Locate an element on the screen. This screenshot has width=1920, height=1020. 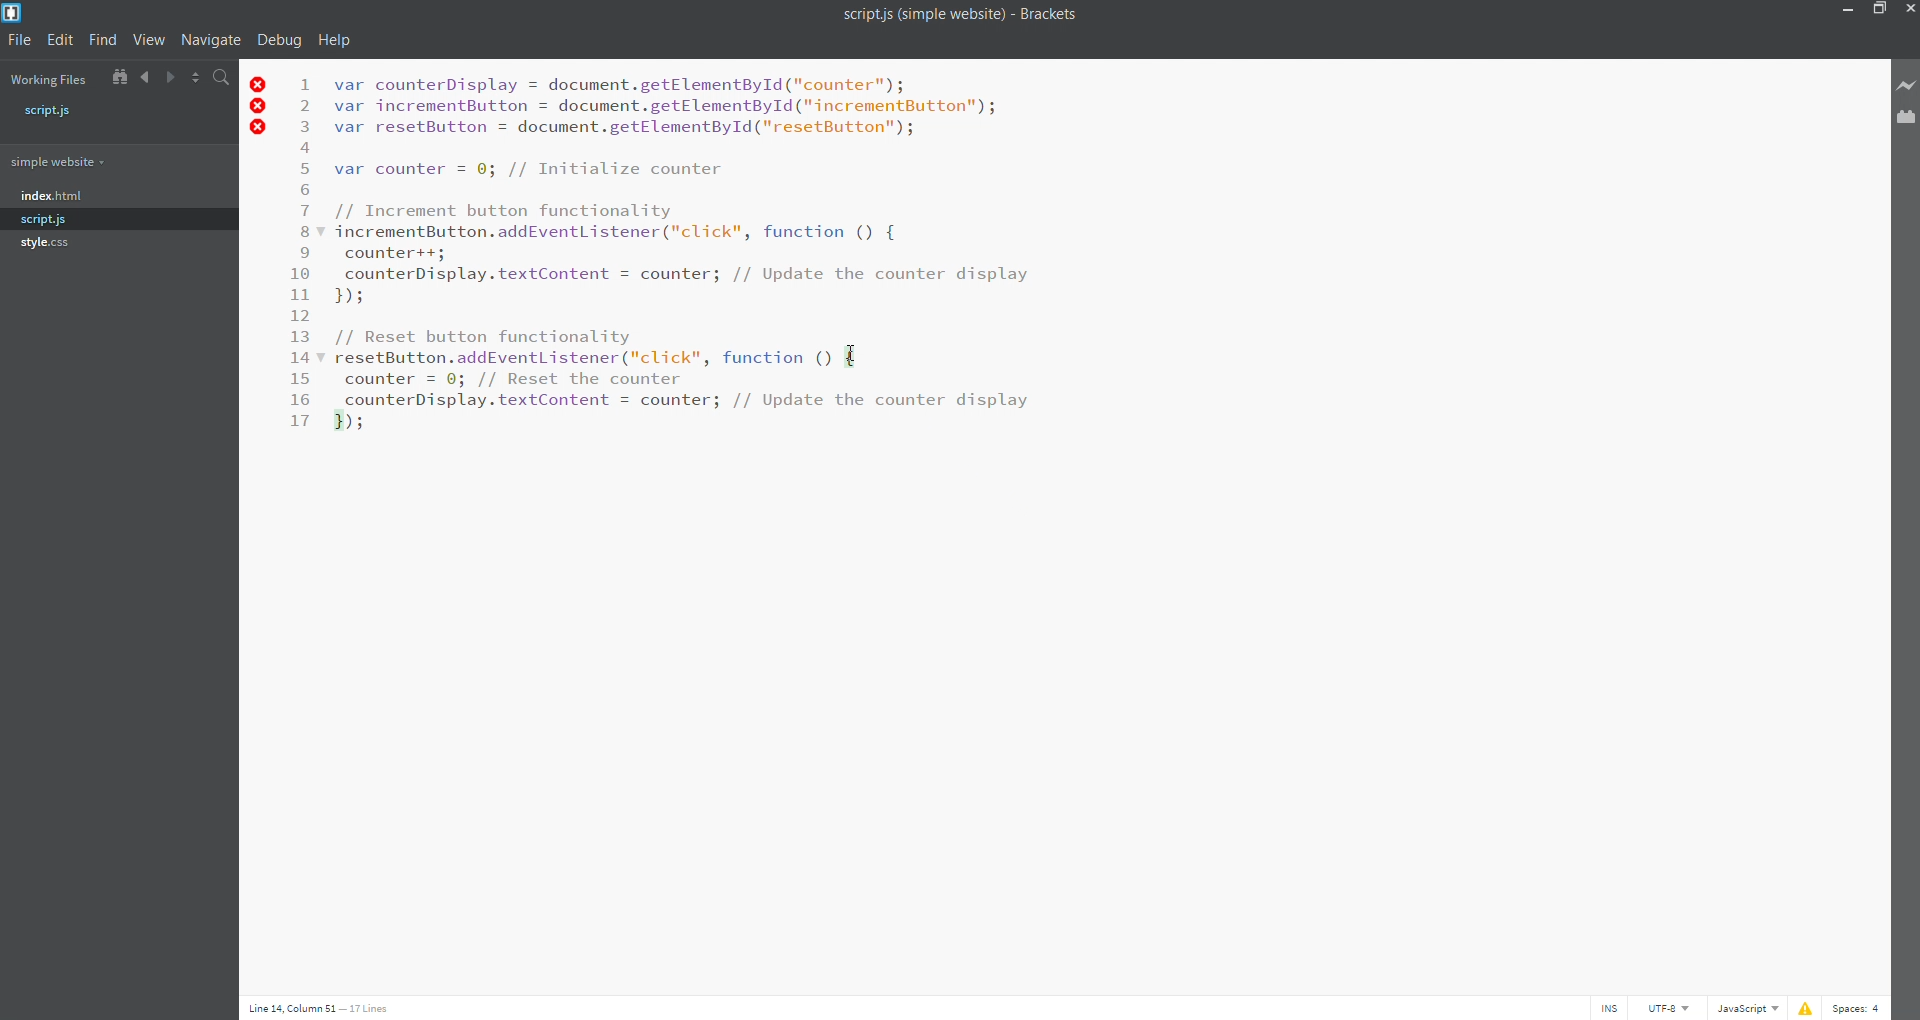
scriptjs (simple website) - Brackets is located at coordinates (962, 19).